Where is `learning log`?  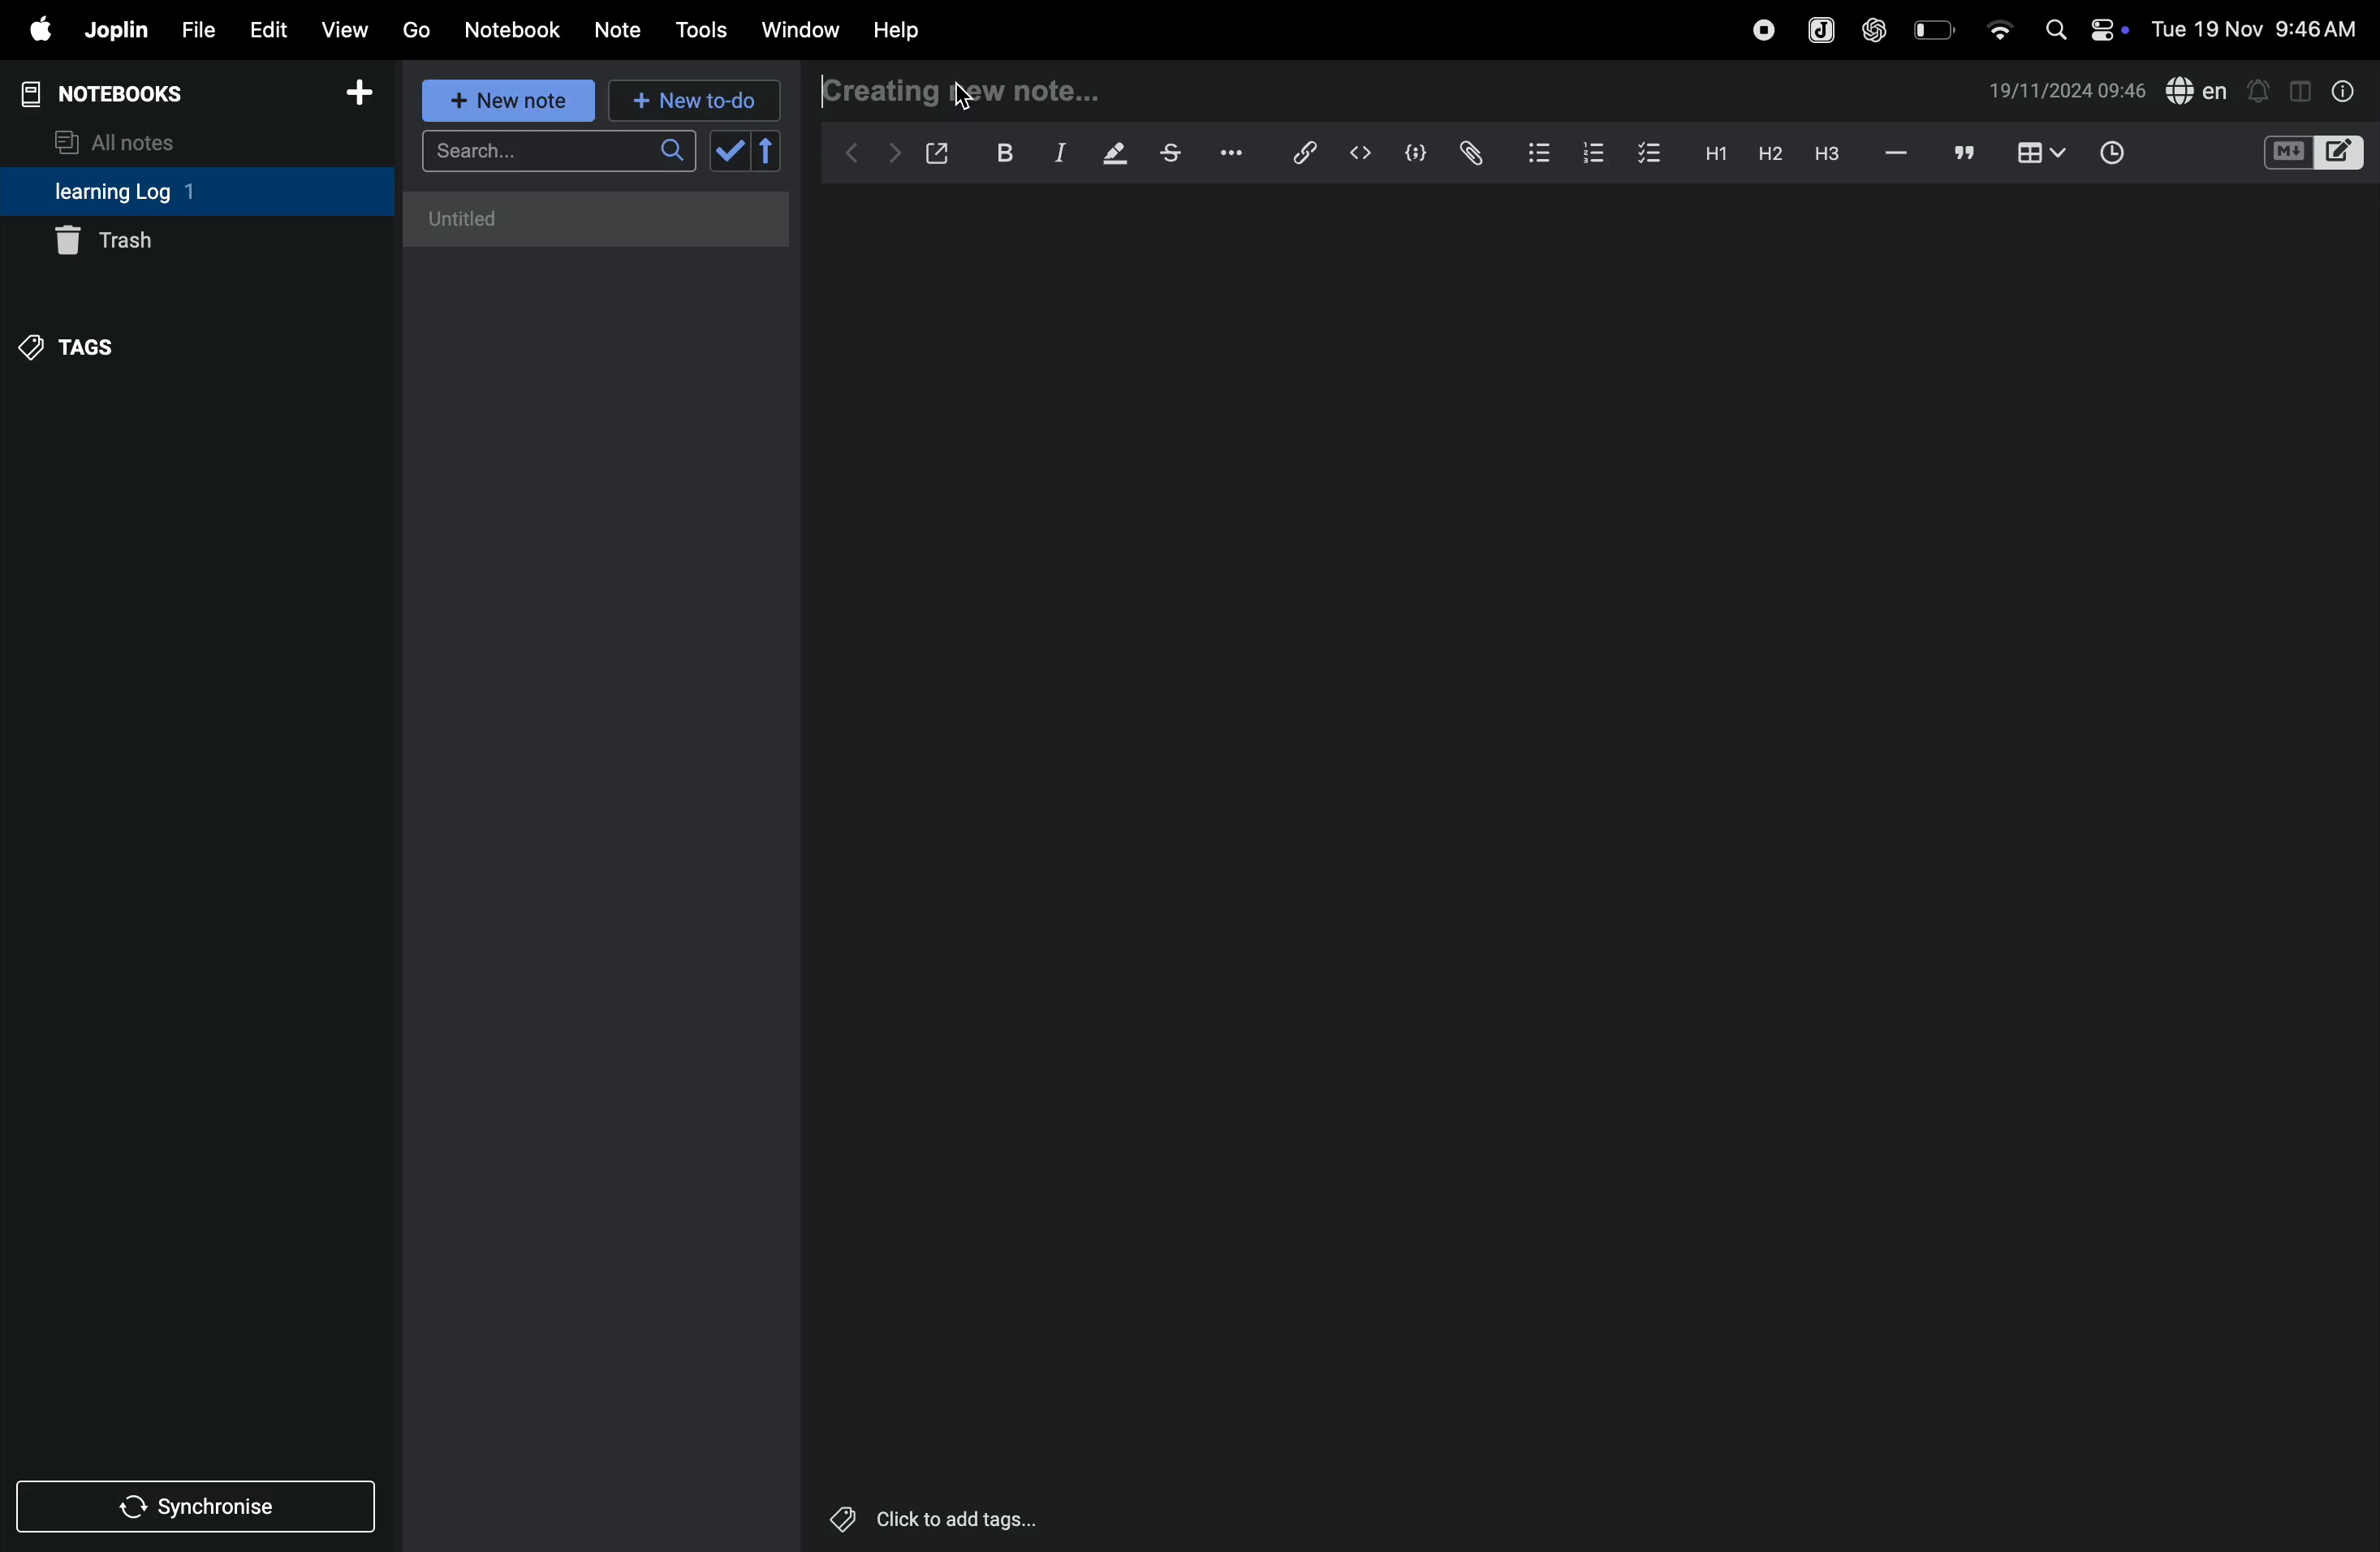
learning log is located at coordinates (153, 193).